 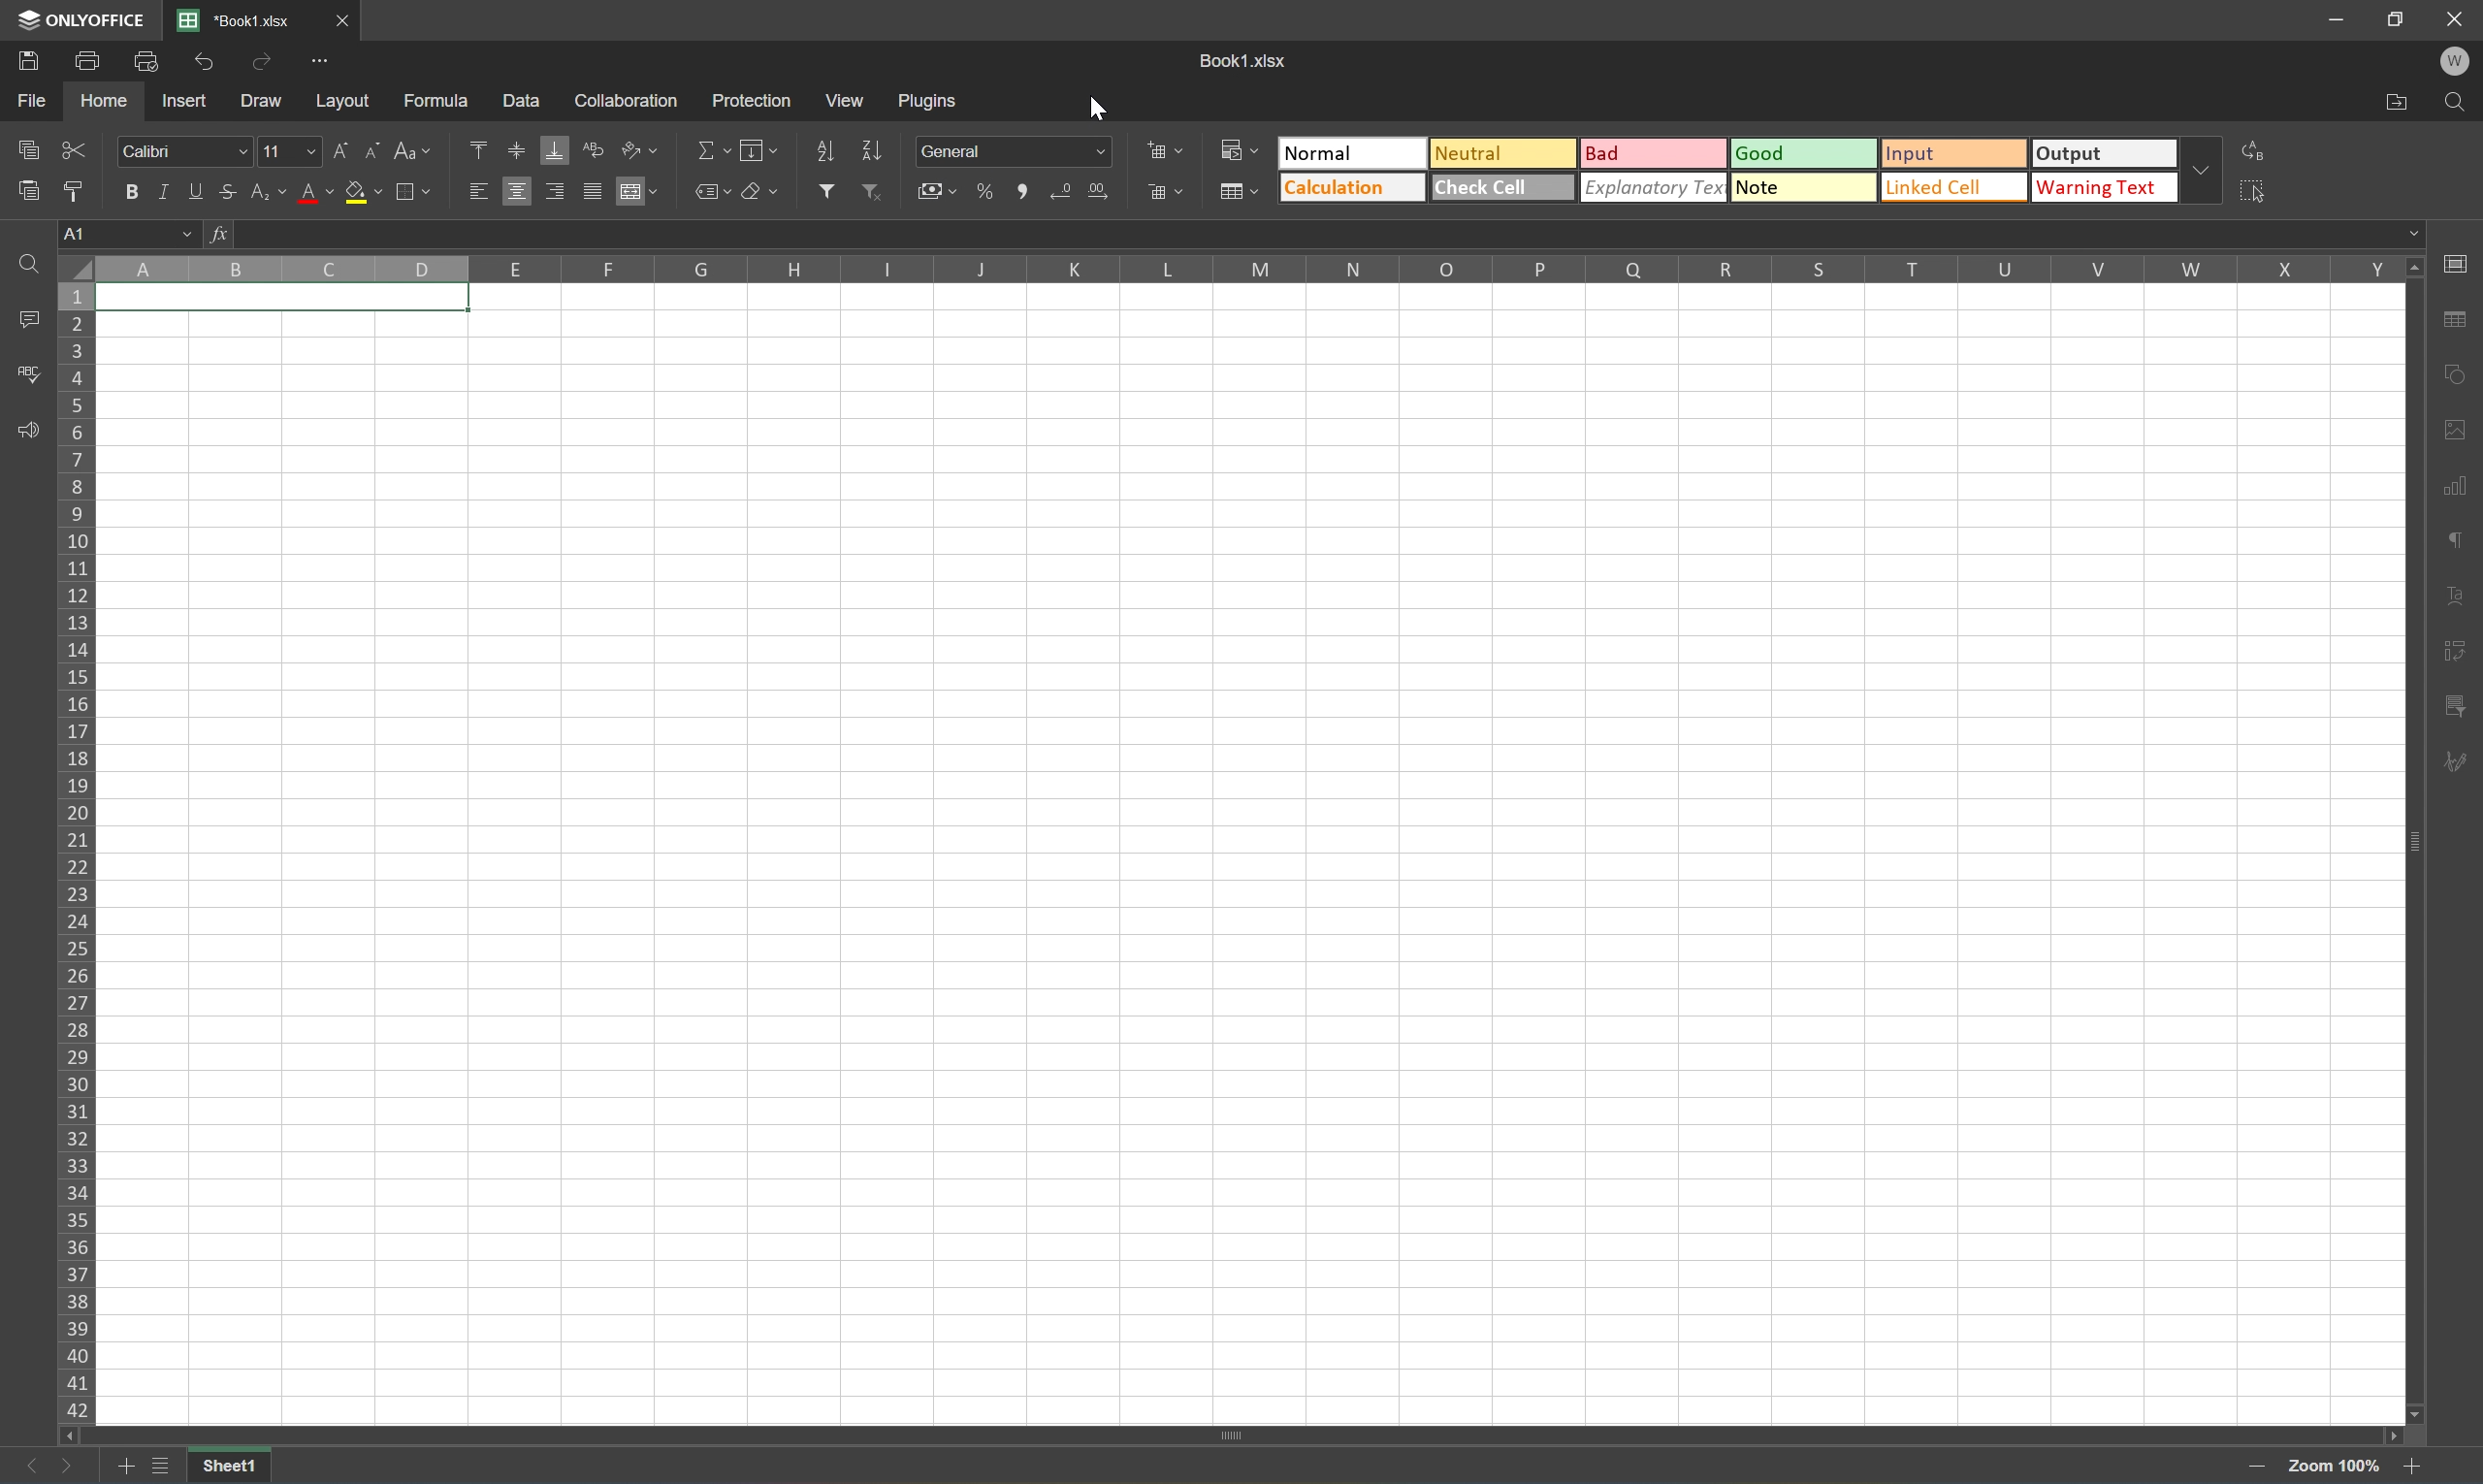 I want to click on Number formal, so click(x=1013, y=151).